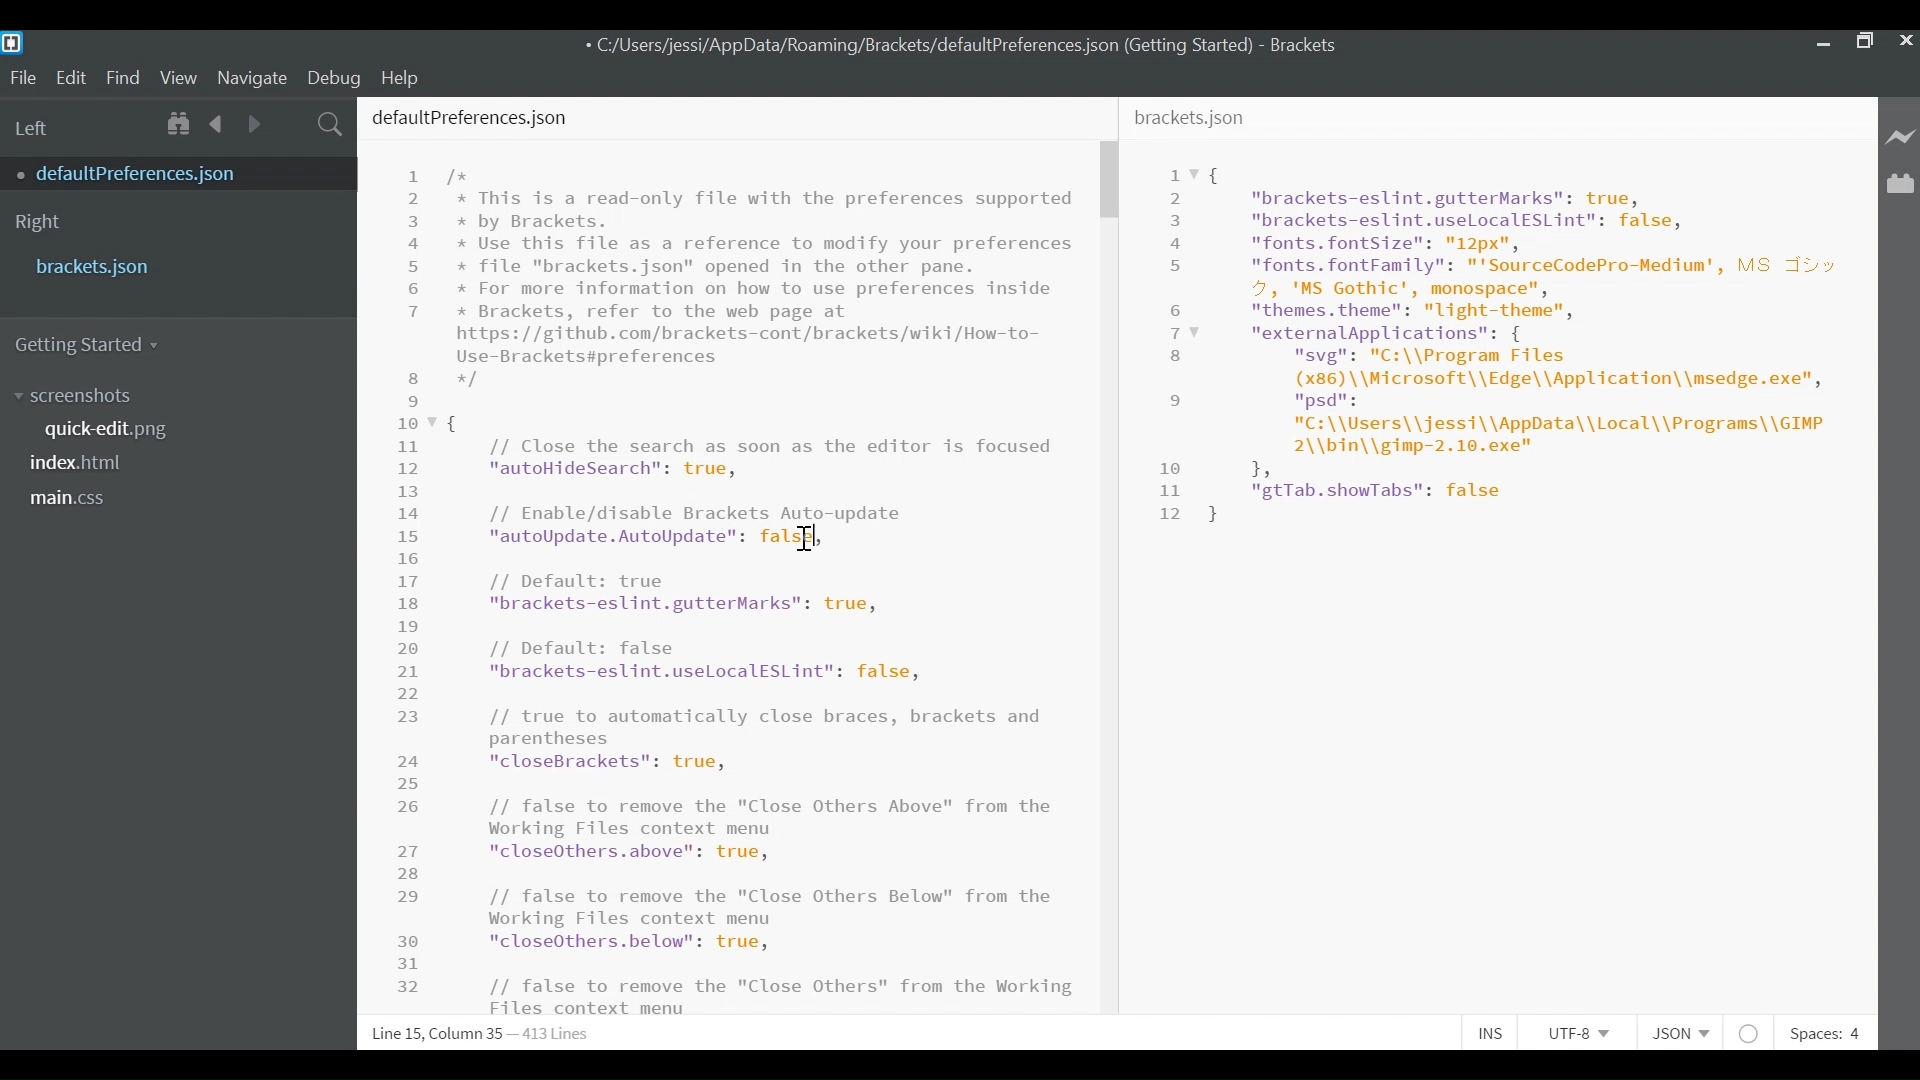 Image resolution: width=1920 pixels, height=1080 pixels. What do you see at coordinates (1821, 39) in the screenshot?
I see `minimize` at bounding box center [1821, 39].